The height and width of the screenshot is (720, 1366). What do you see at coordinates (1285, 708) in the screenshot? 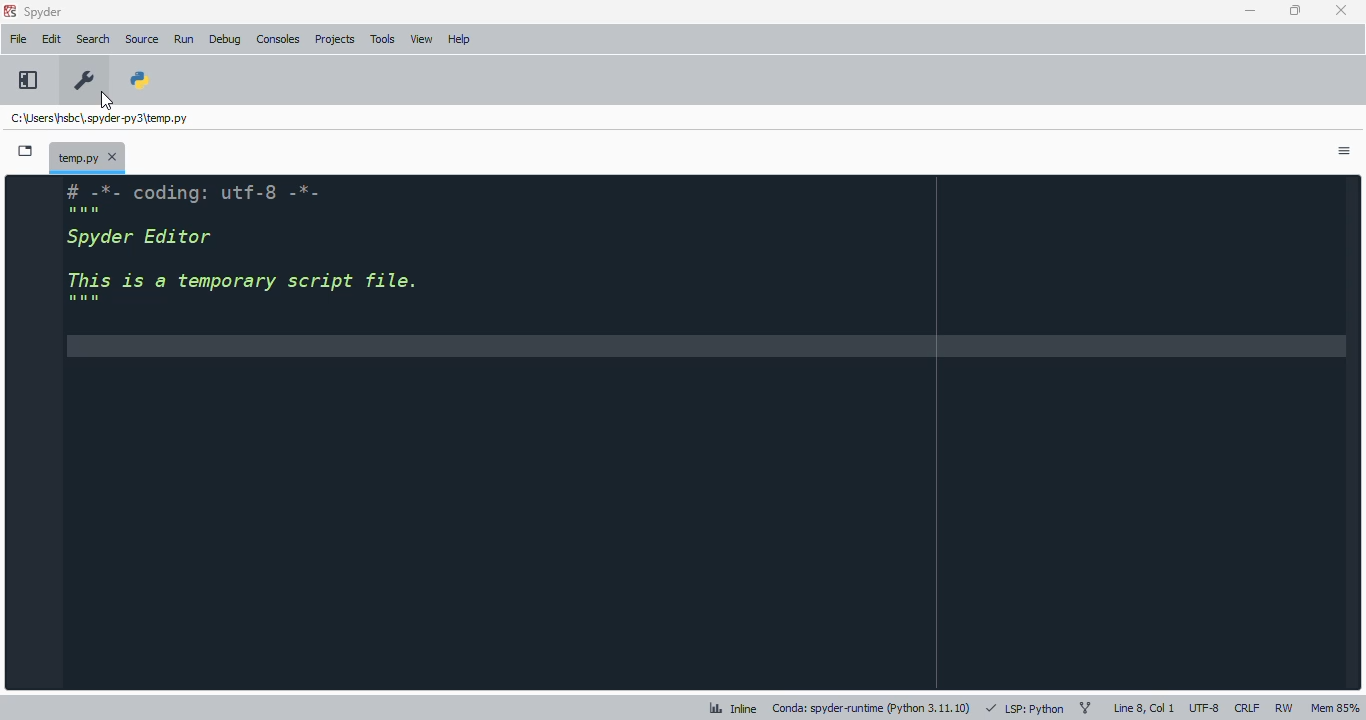
I see `RW` at bounding box center [1285, 708].